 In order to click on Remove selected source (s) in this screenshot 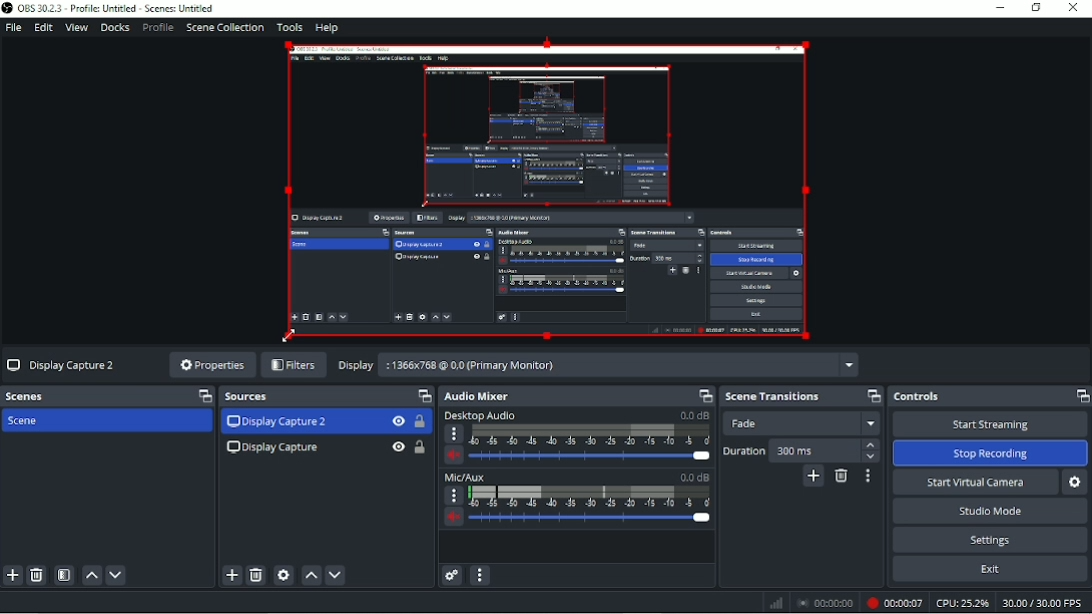, I will do `click(256, 576)`.